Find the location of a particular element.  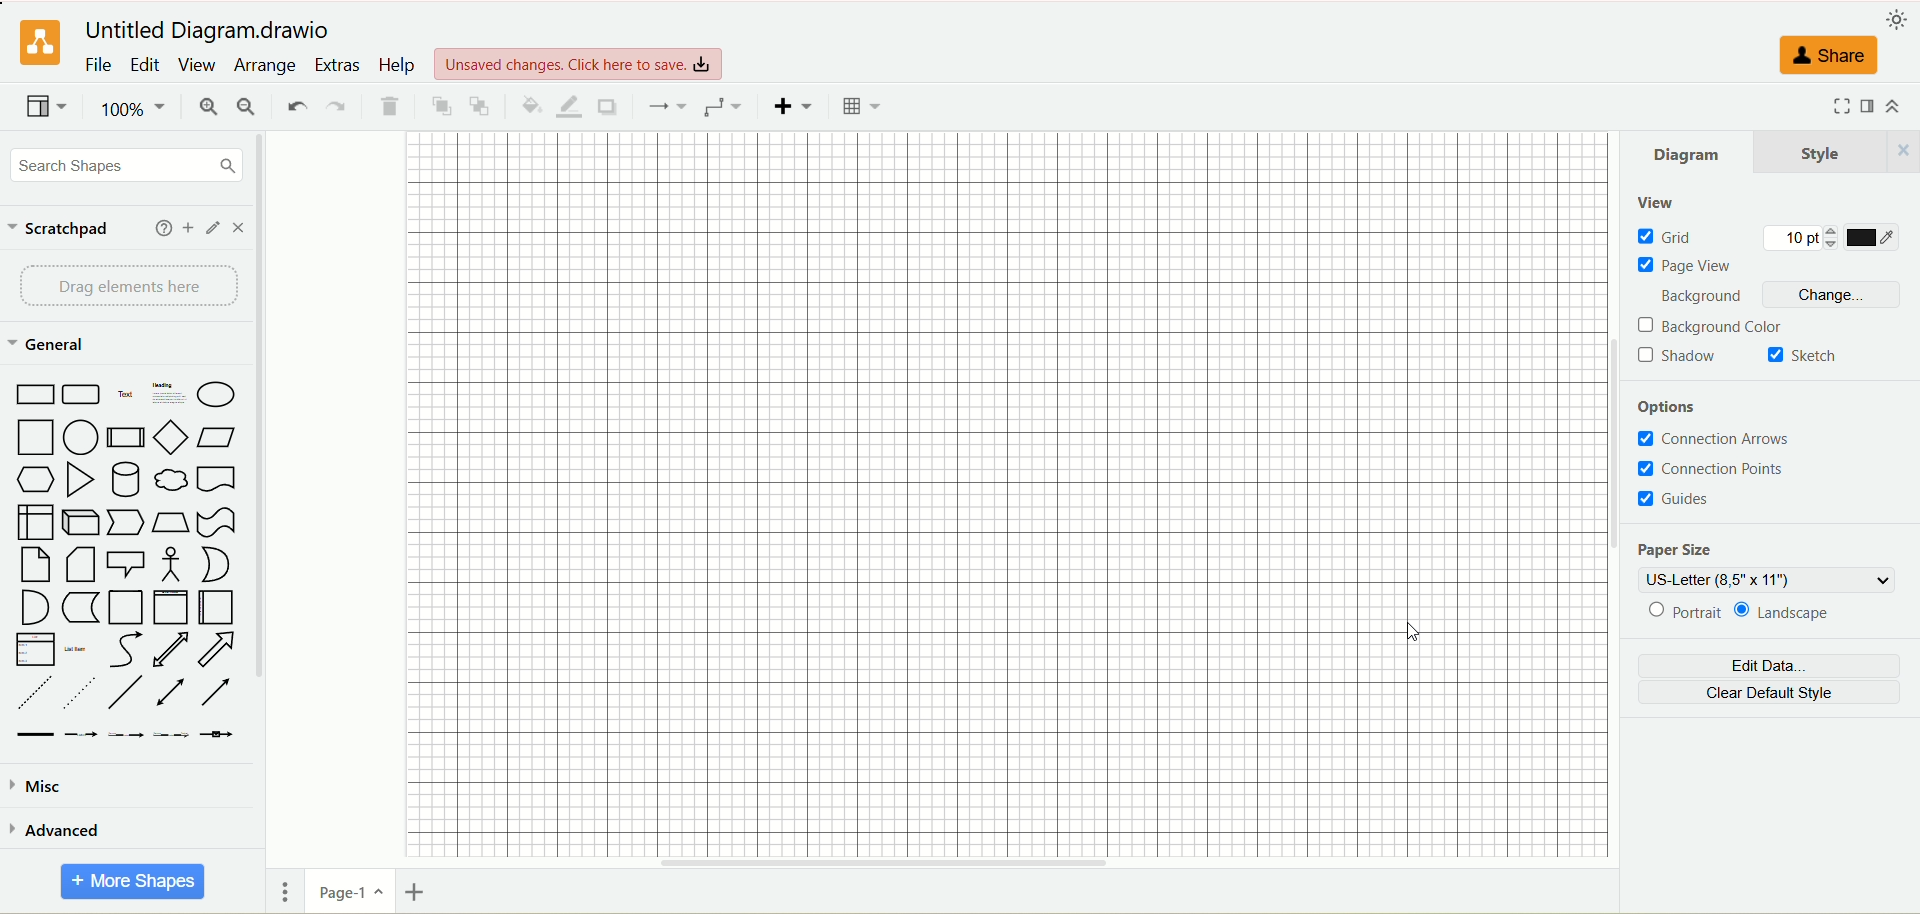

options is located at coordinates (1673, 408).